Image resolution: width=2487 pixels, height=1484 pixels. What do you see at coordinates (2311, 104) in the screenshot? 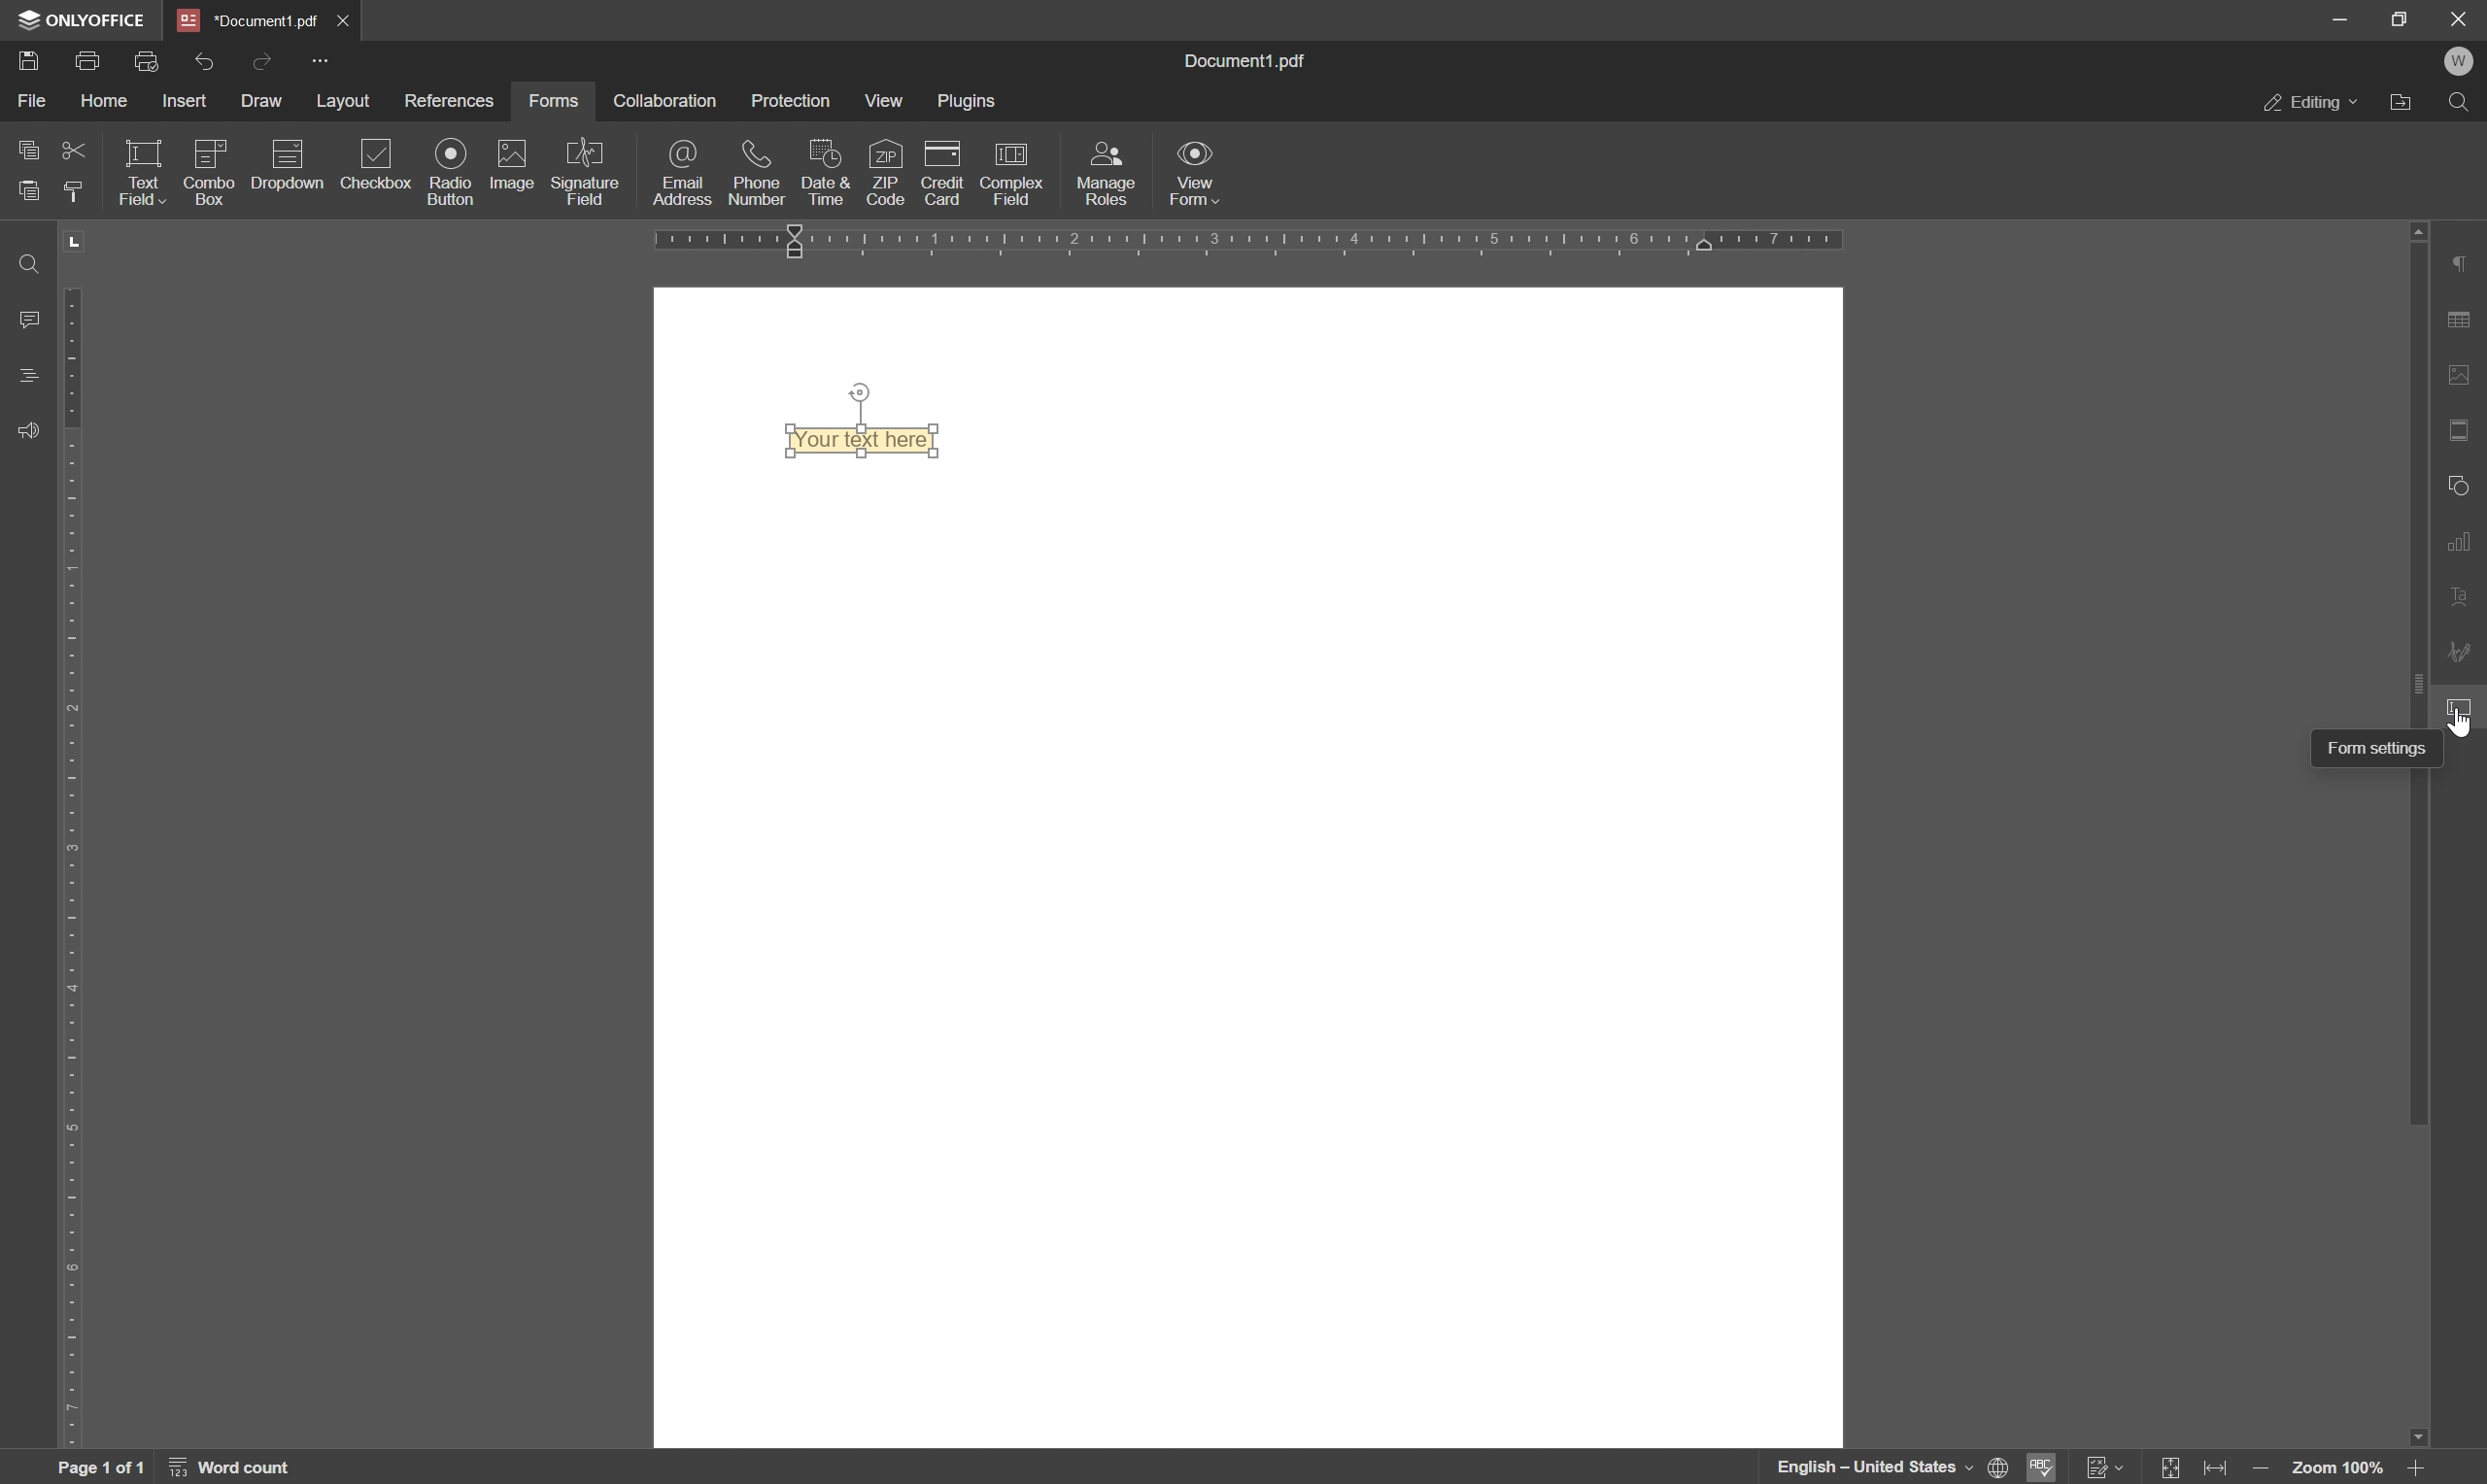
I see `editing` at bounding box center [2311, 104].